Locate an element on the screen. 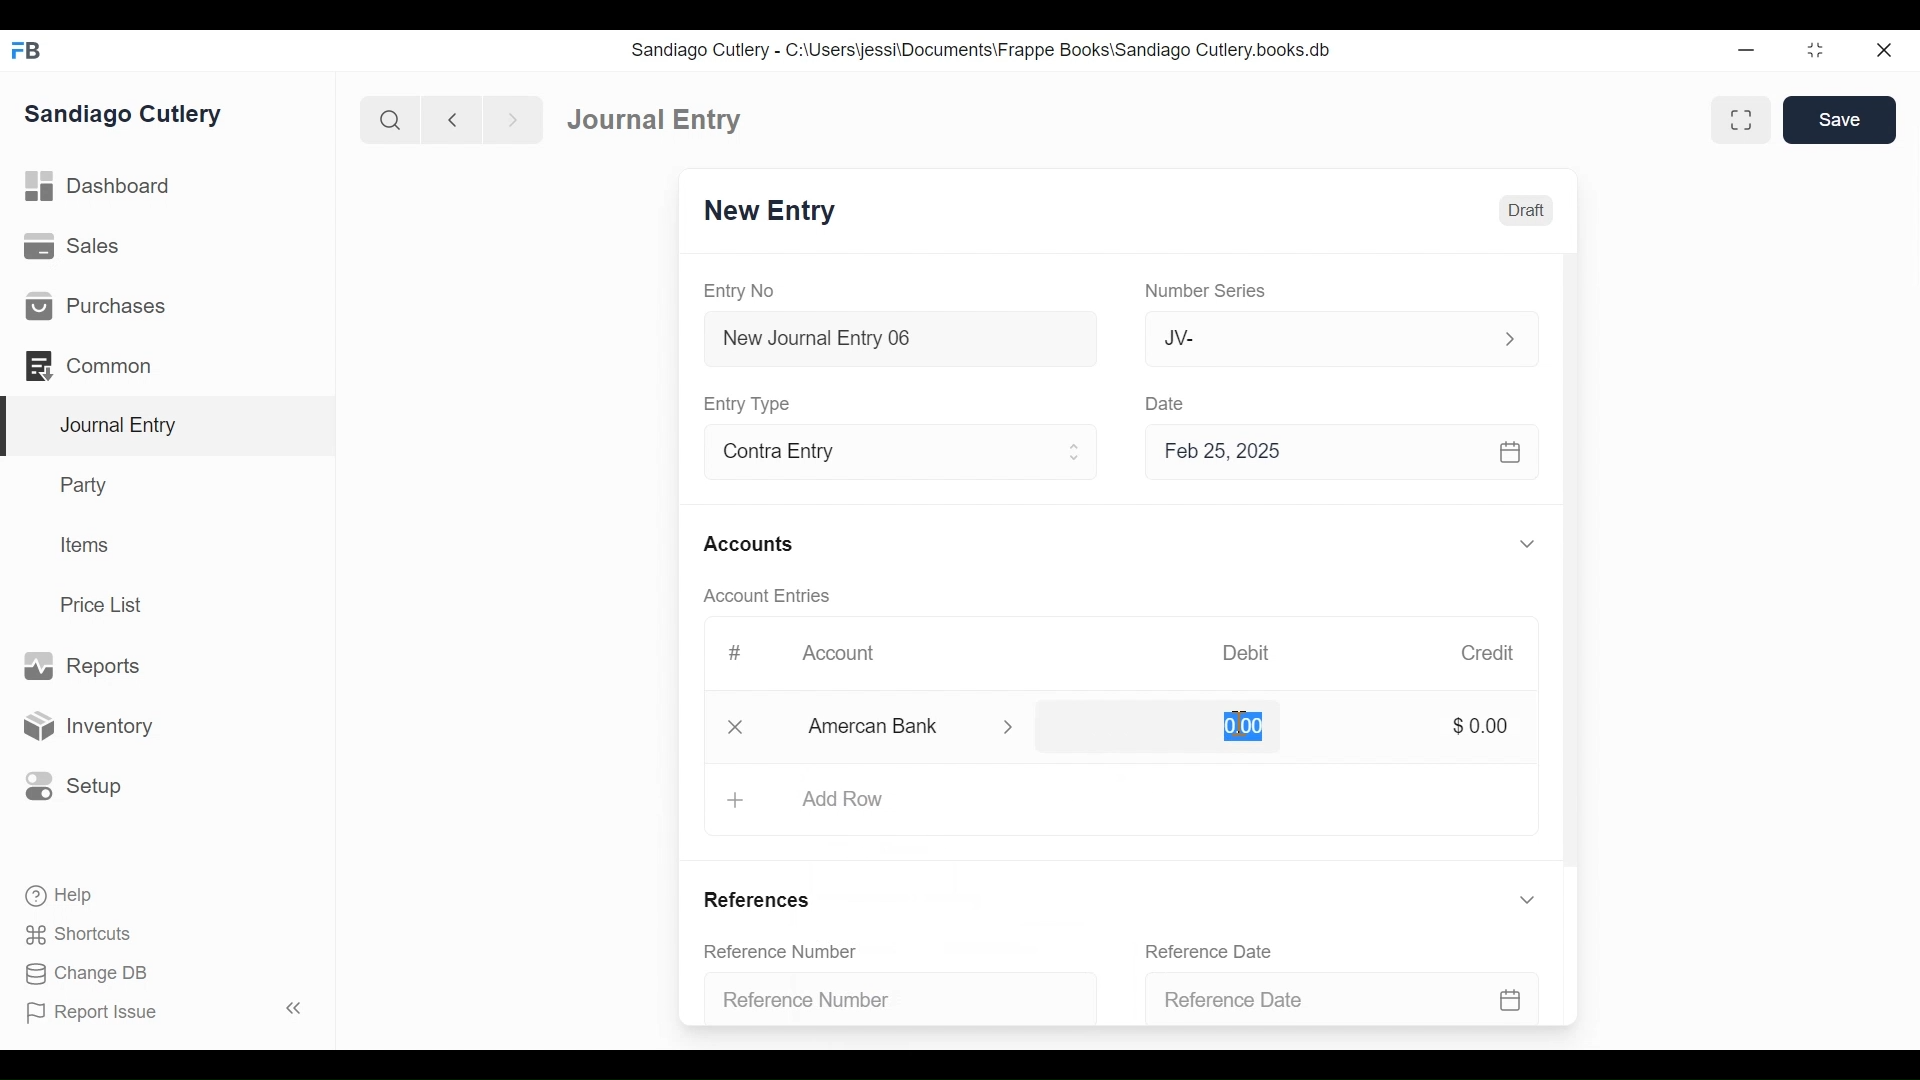 Image resolution: width=1920 pixels, height=1080 pixels. Save is located at coordinates (1839, 119).